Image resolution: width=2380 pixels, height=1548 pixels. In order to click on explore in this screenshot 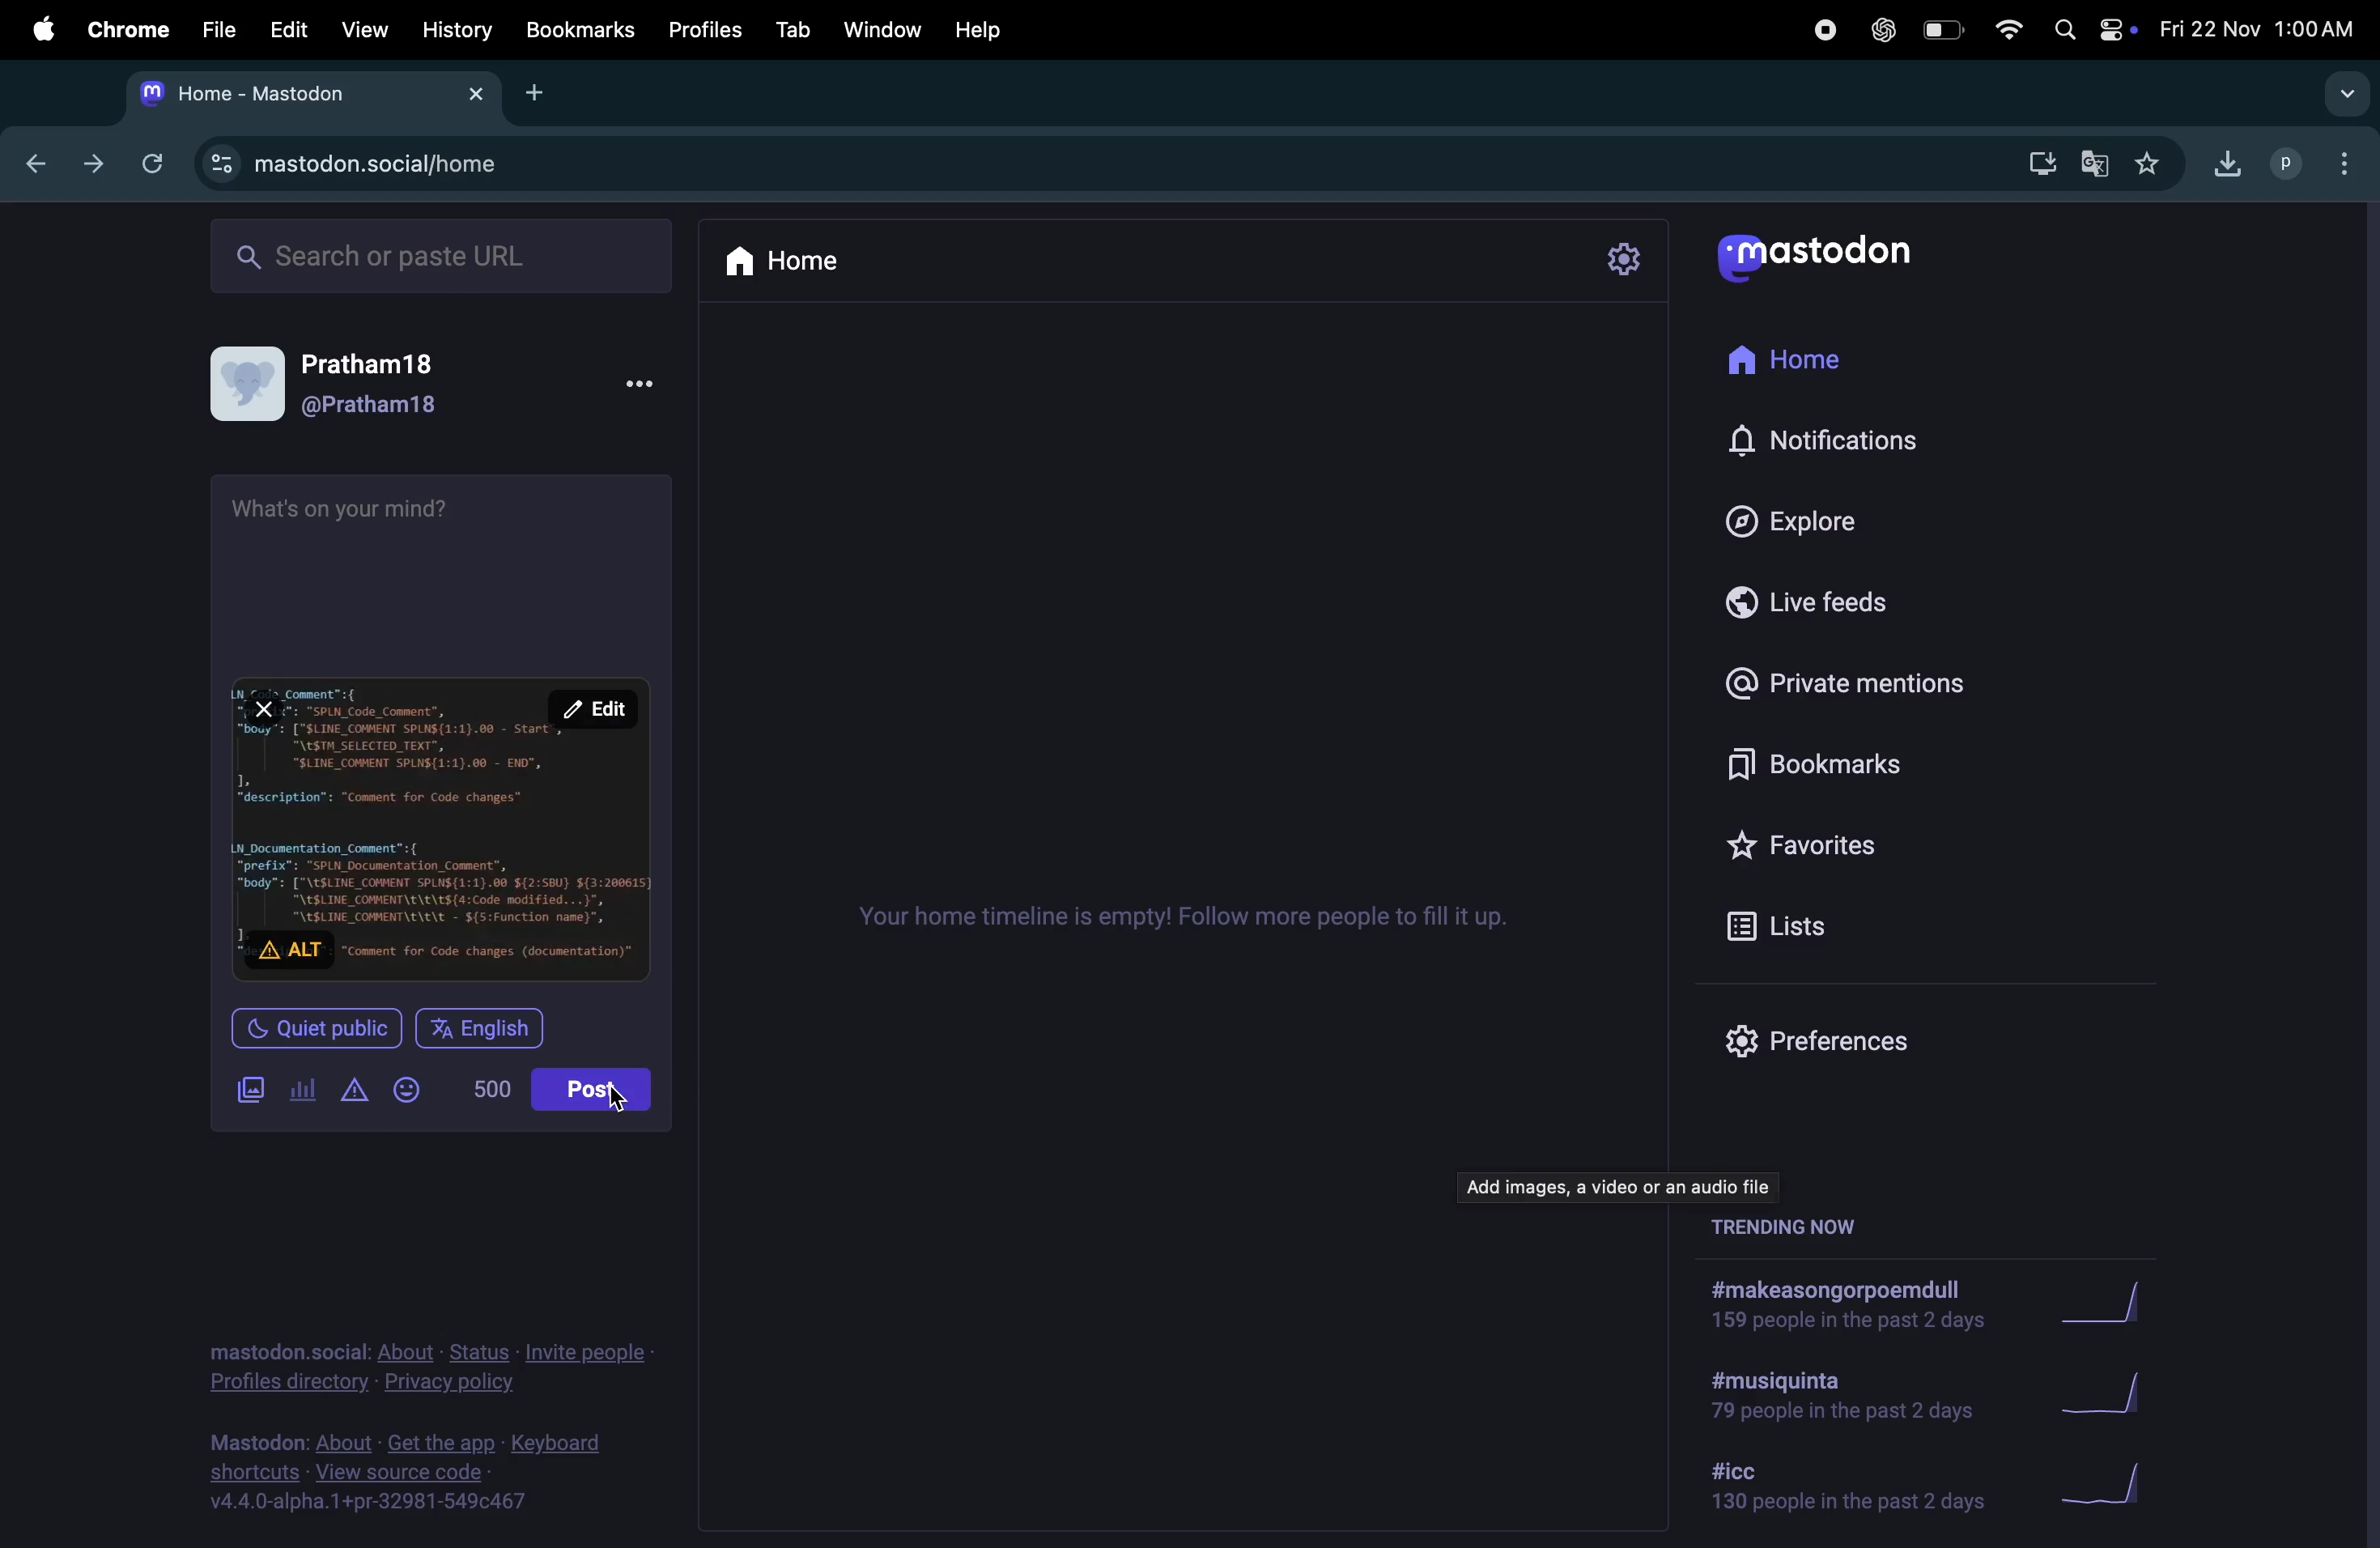, I will do `click(1814, 519)`.